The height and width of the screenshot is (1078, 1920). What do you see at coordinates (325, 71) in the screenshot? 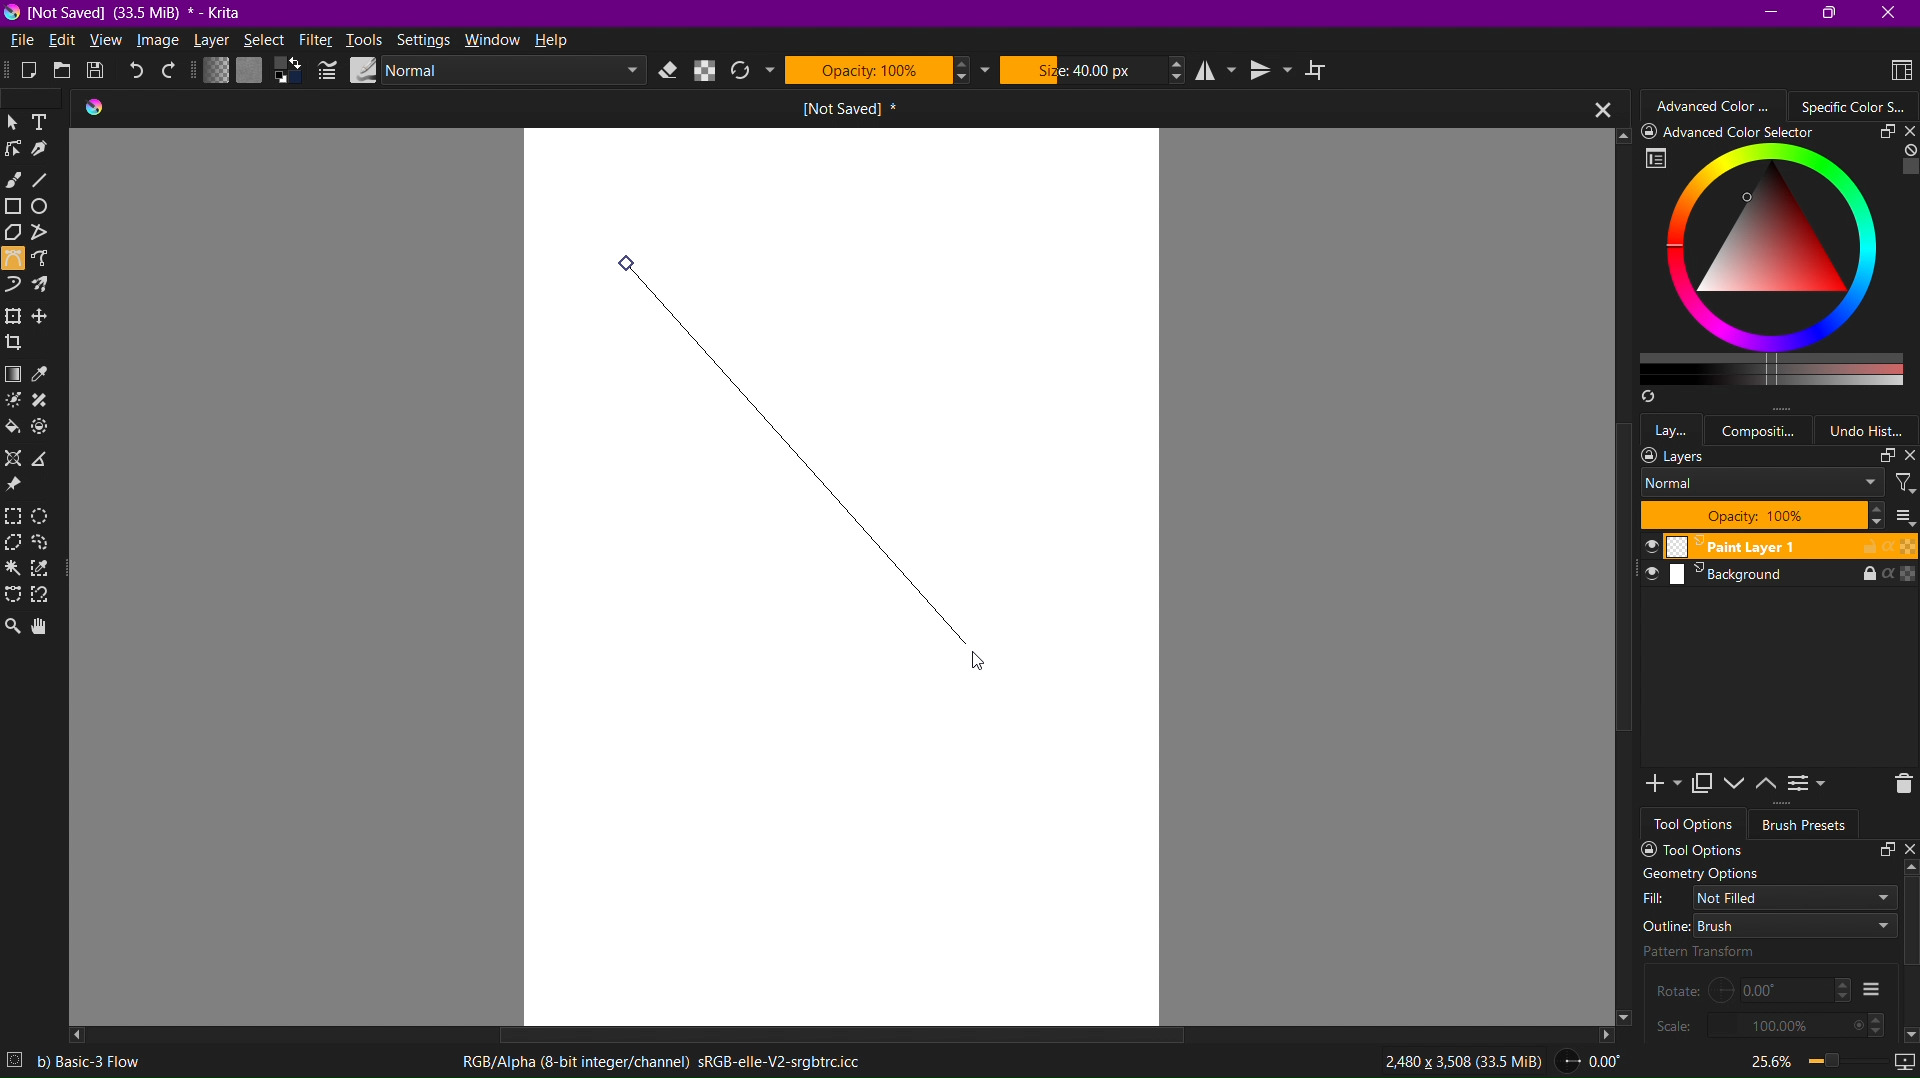
I see `Edit Brush Settings` at bounding box center [325, 71].